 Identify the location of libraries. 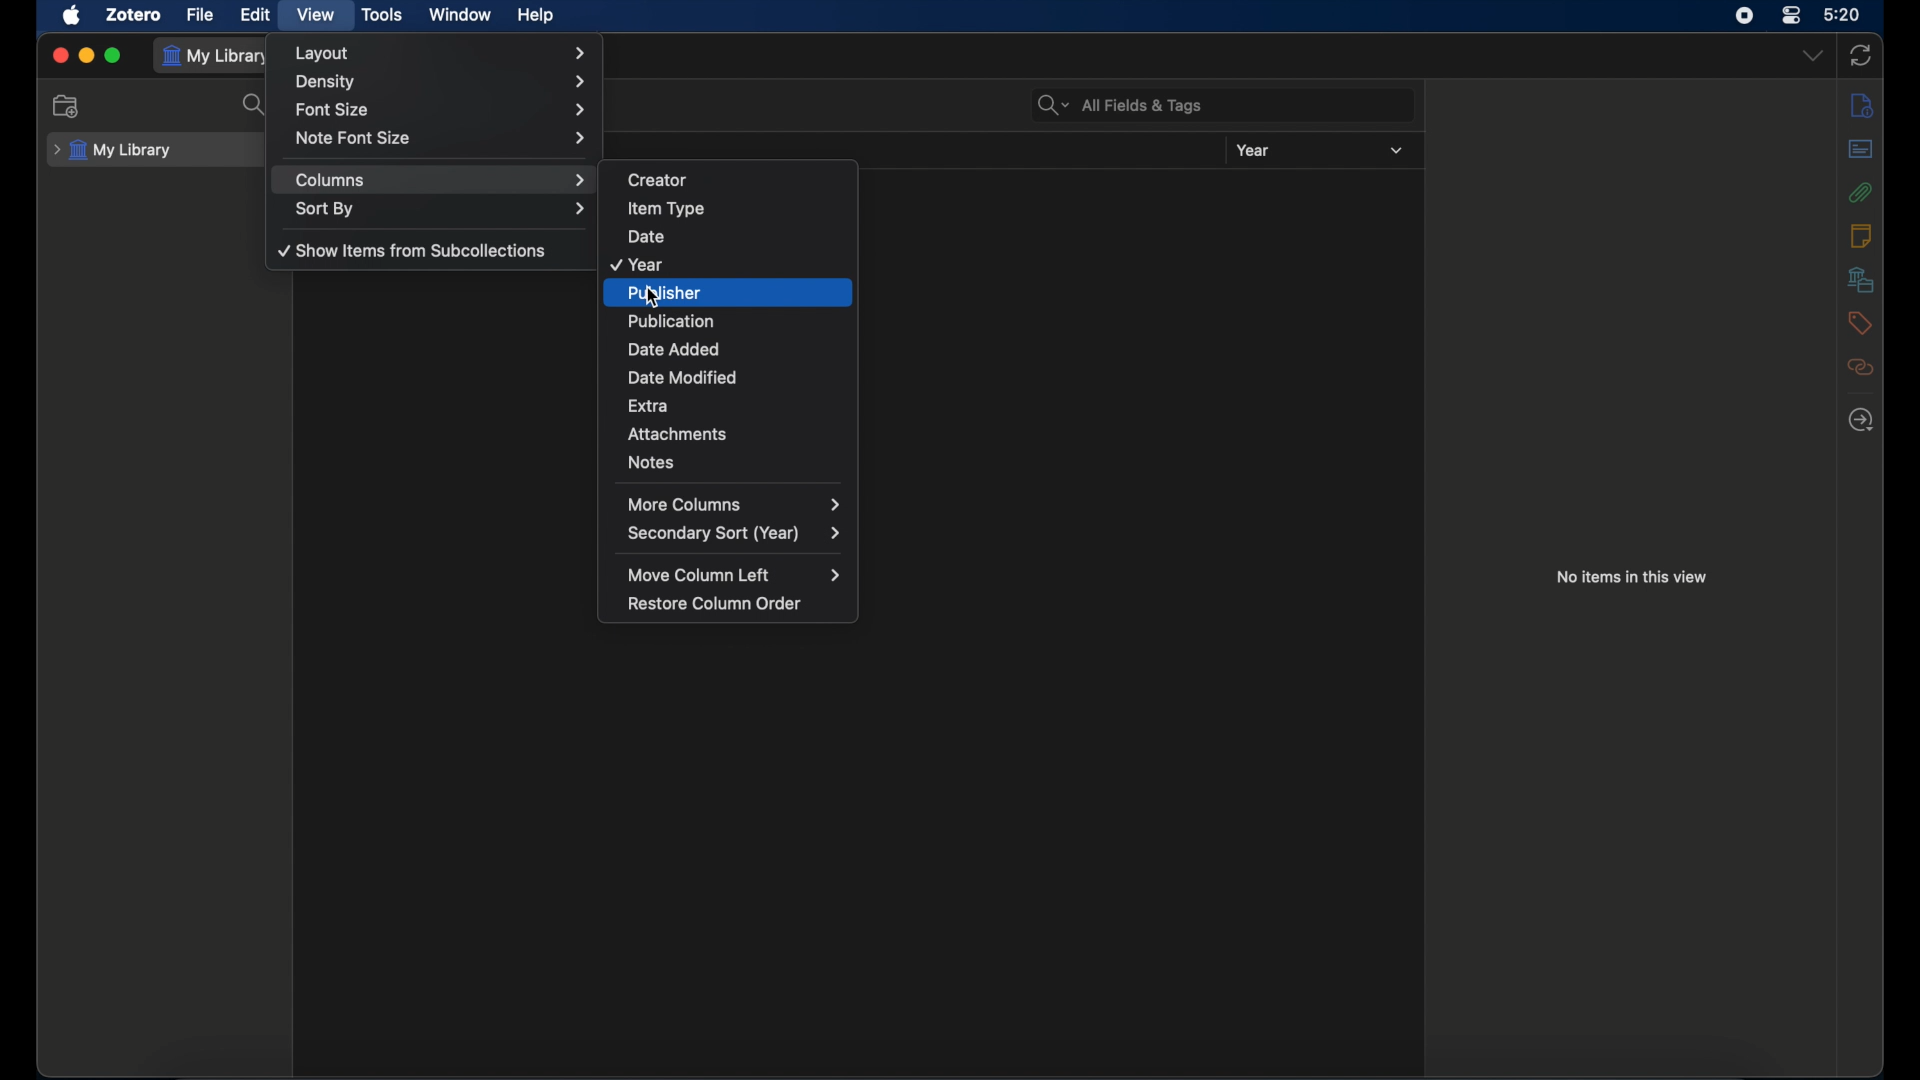
(1860, 279).